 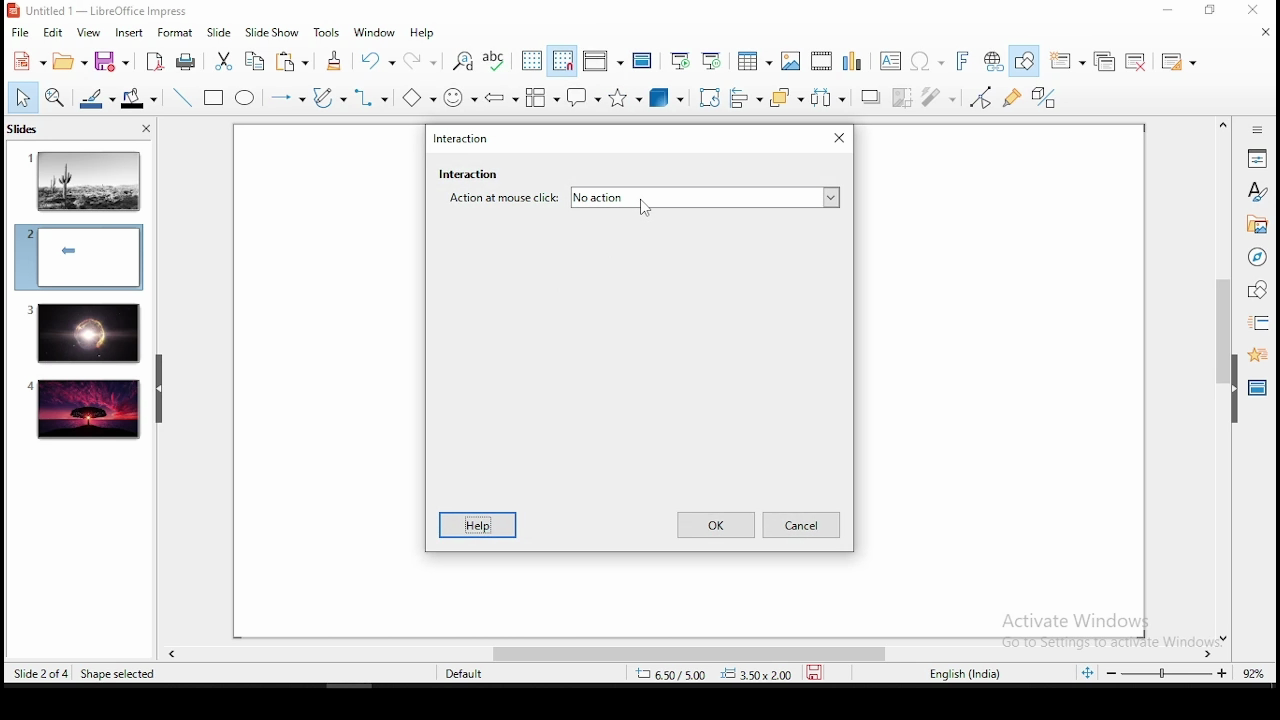 What do you see at coordinates (1167, 11) in the screenshot?
I see `minimize` at bounding box center [1167, 11].